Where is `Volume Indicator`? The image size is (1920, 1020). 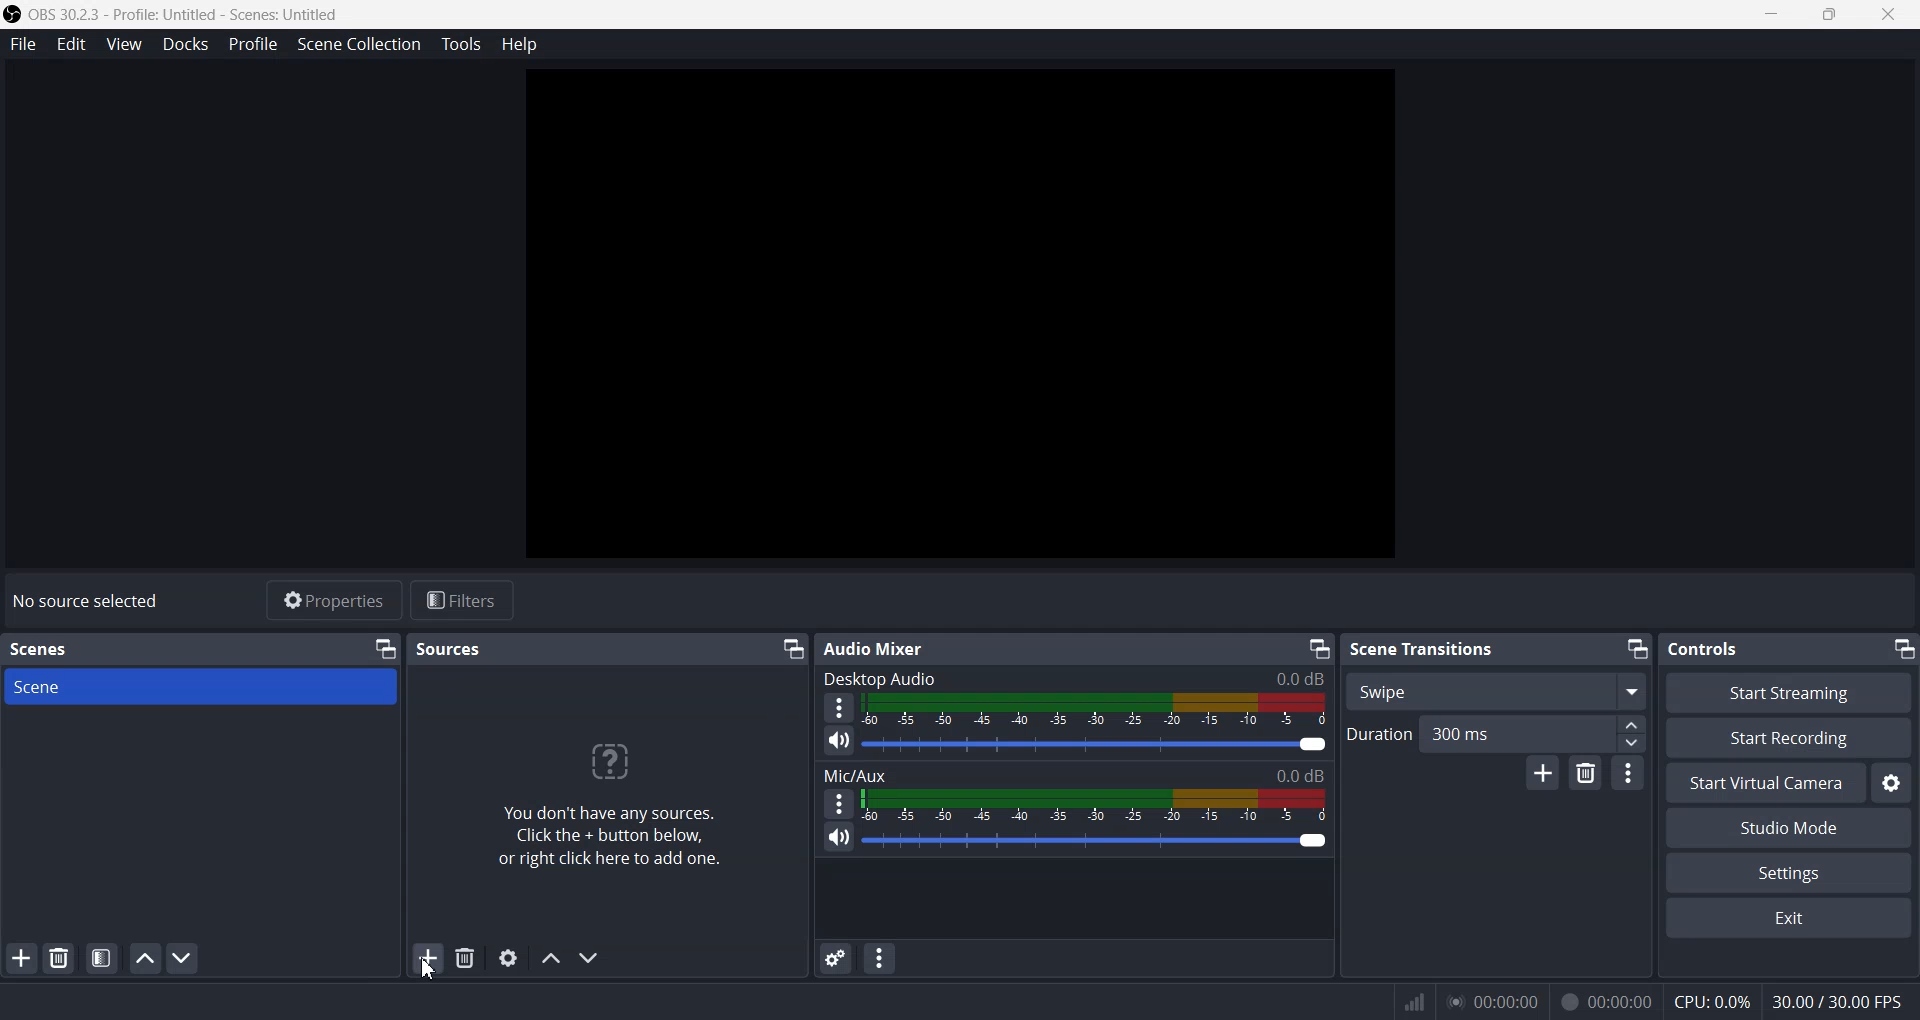 Volume Indicator is located at coordinates (1093, 804).